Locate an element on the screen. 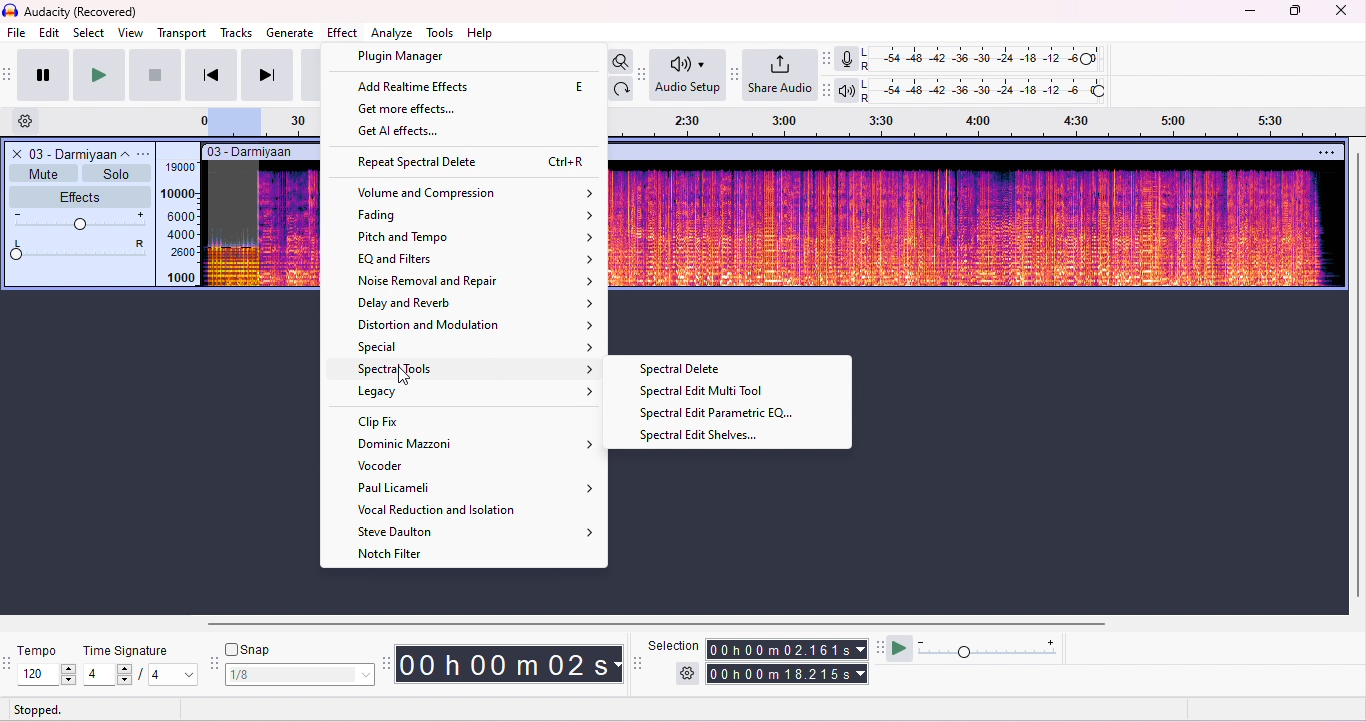 This screenshot has height=722, width=1366. selection is located at coordinates (675, 645).